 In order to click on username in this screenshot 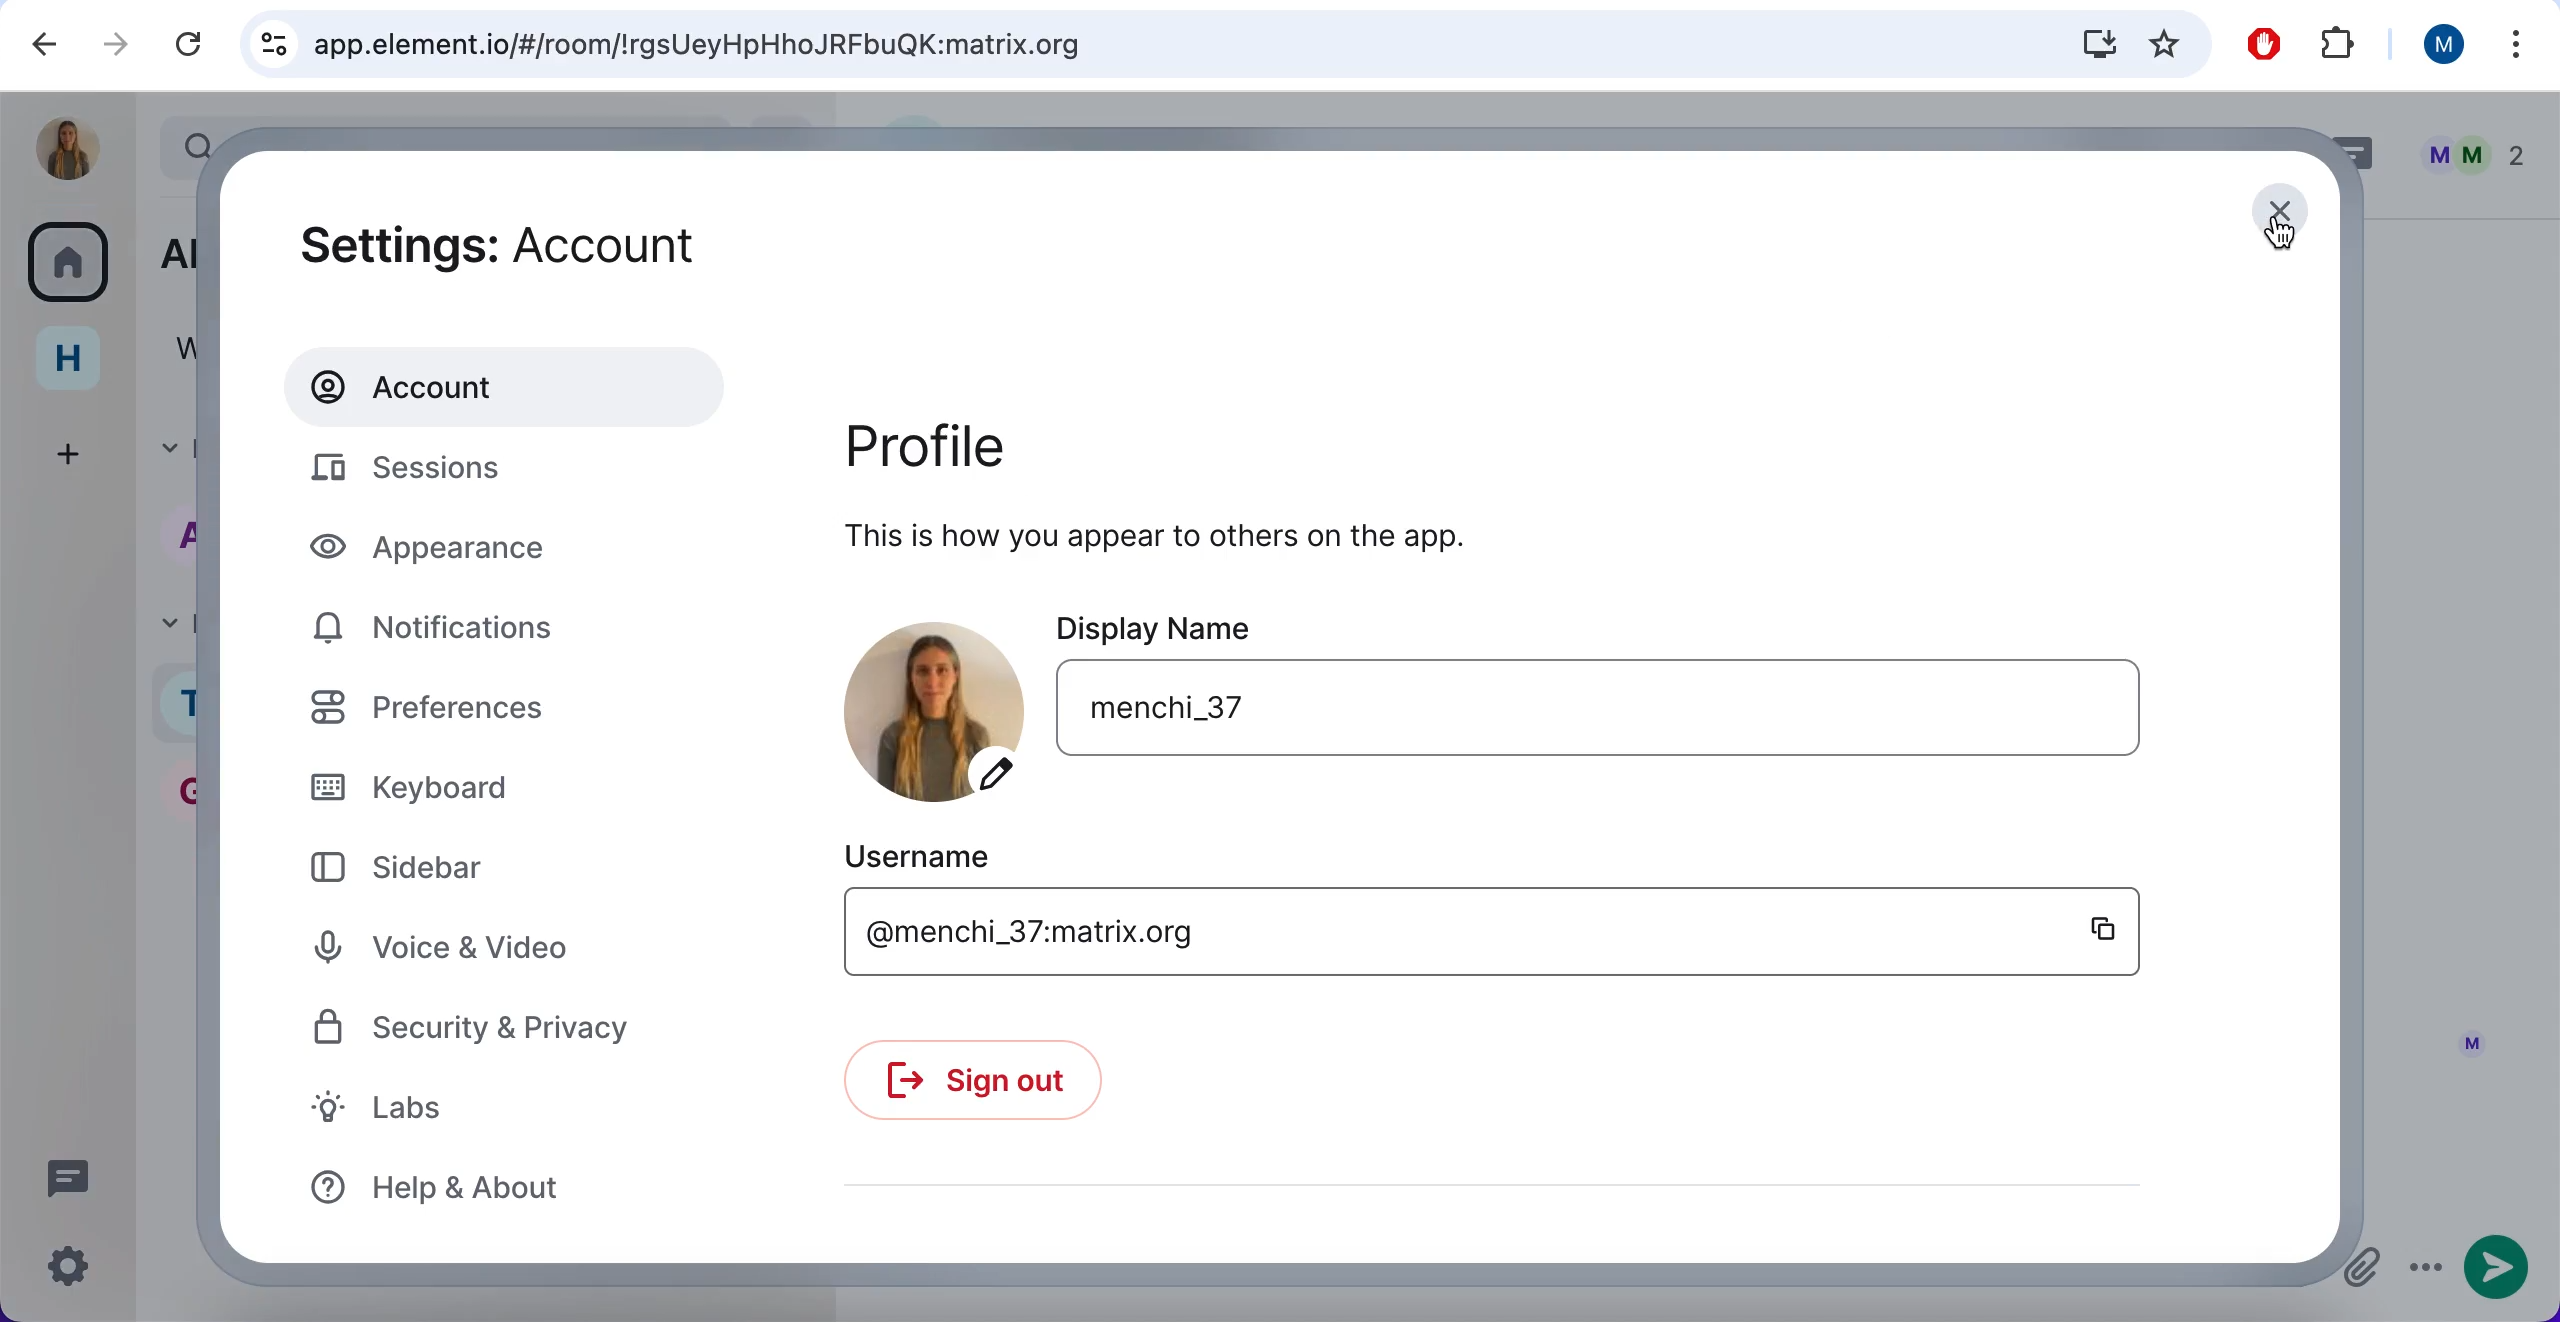, I will do `click(1359, 931)`.